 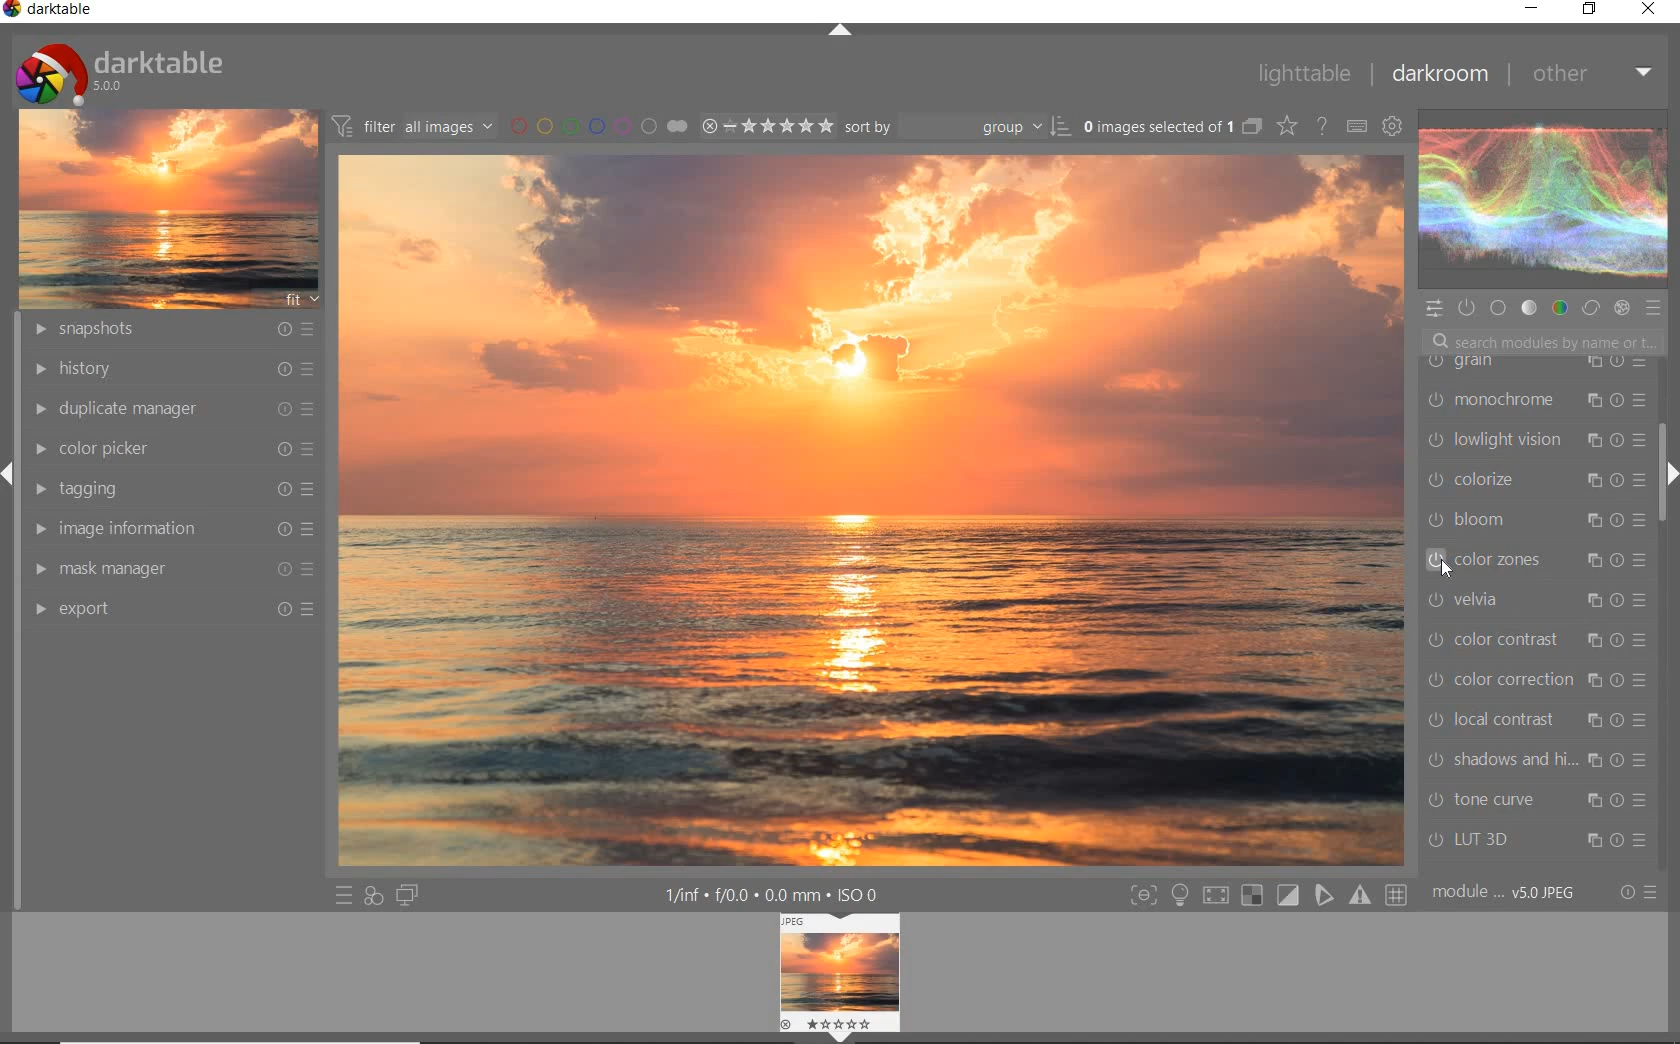 What do you see at coordinates (1251, 125) in the screenshot?
I see `COLLAPSE GROUPED IMAGES` at bounding box center [1251, 125].